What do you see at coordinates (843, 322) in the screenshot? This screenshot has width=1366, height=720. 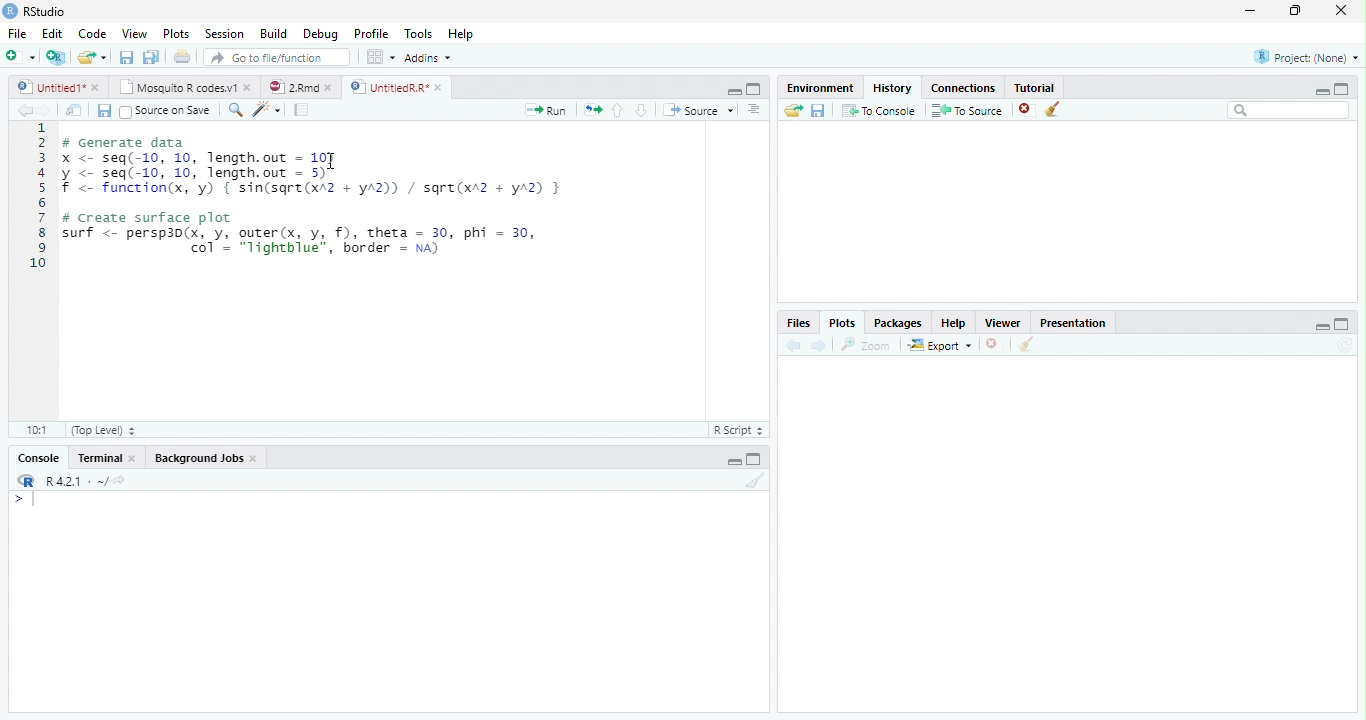 I see `Plots` at bounding box center [843, 322].